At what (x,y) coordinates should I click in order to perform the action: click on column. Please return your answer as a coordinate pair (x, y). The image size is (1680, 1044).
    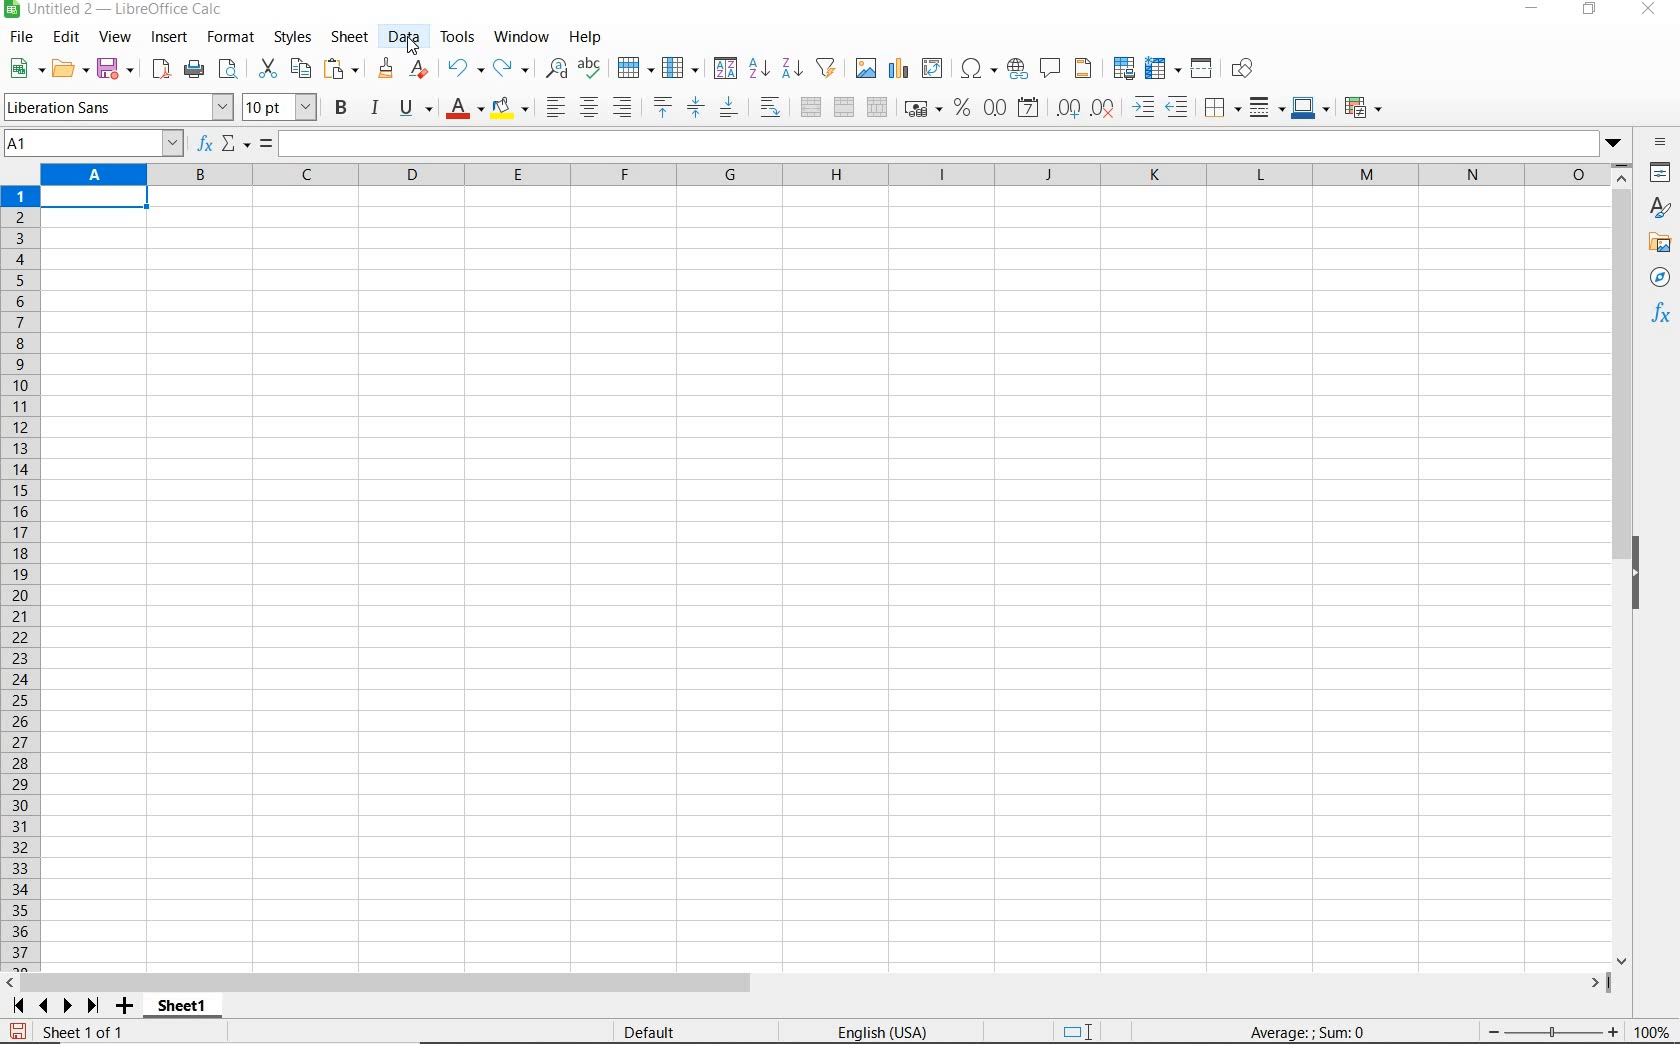
    Looking at the image, I should click on (682, 69).